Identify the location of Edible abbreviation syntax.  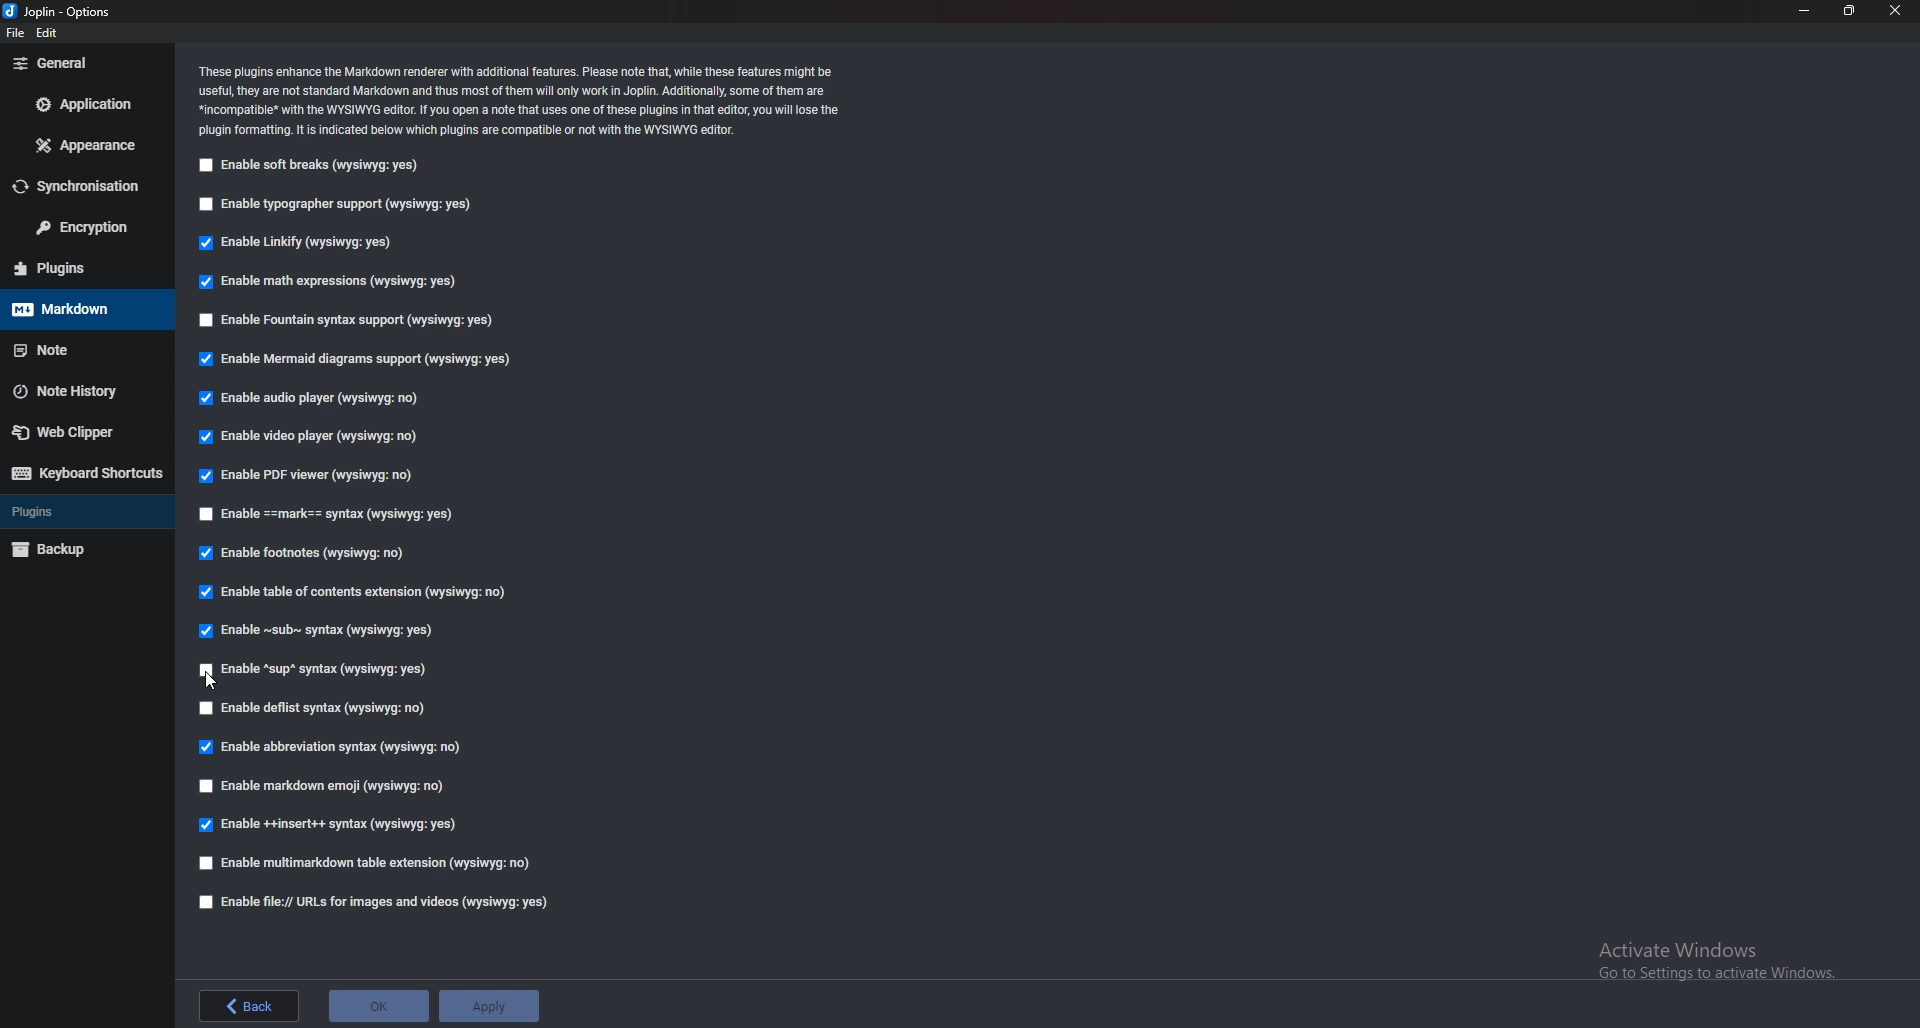
(347, 744).